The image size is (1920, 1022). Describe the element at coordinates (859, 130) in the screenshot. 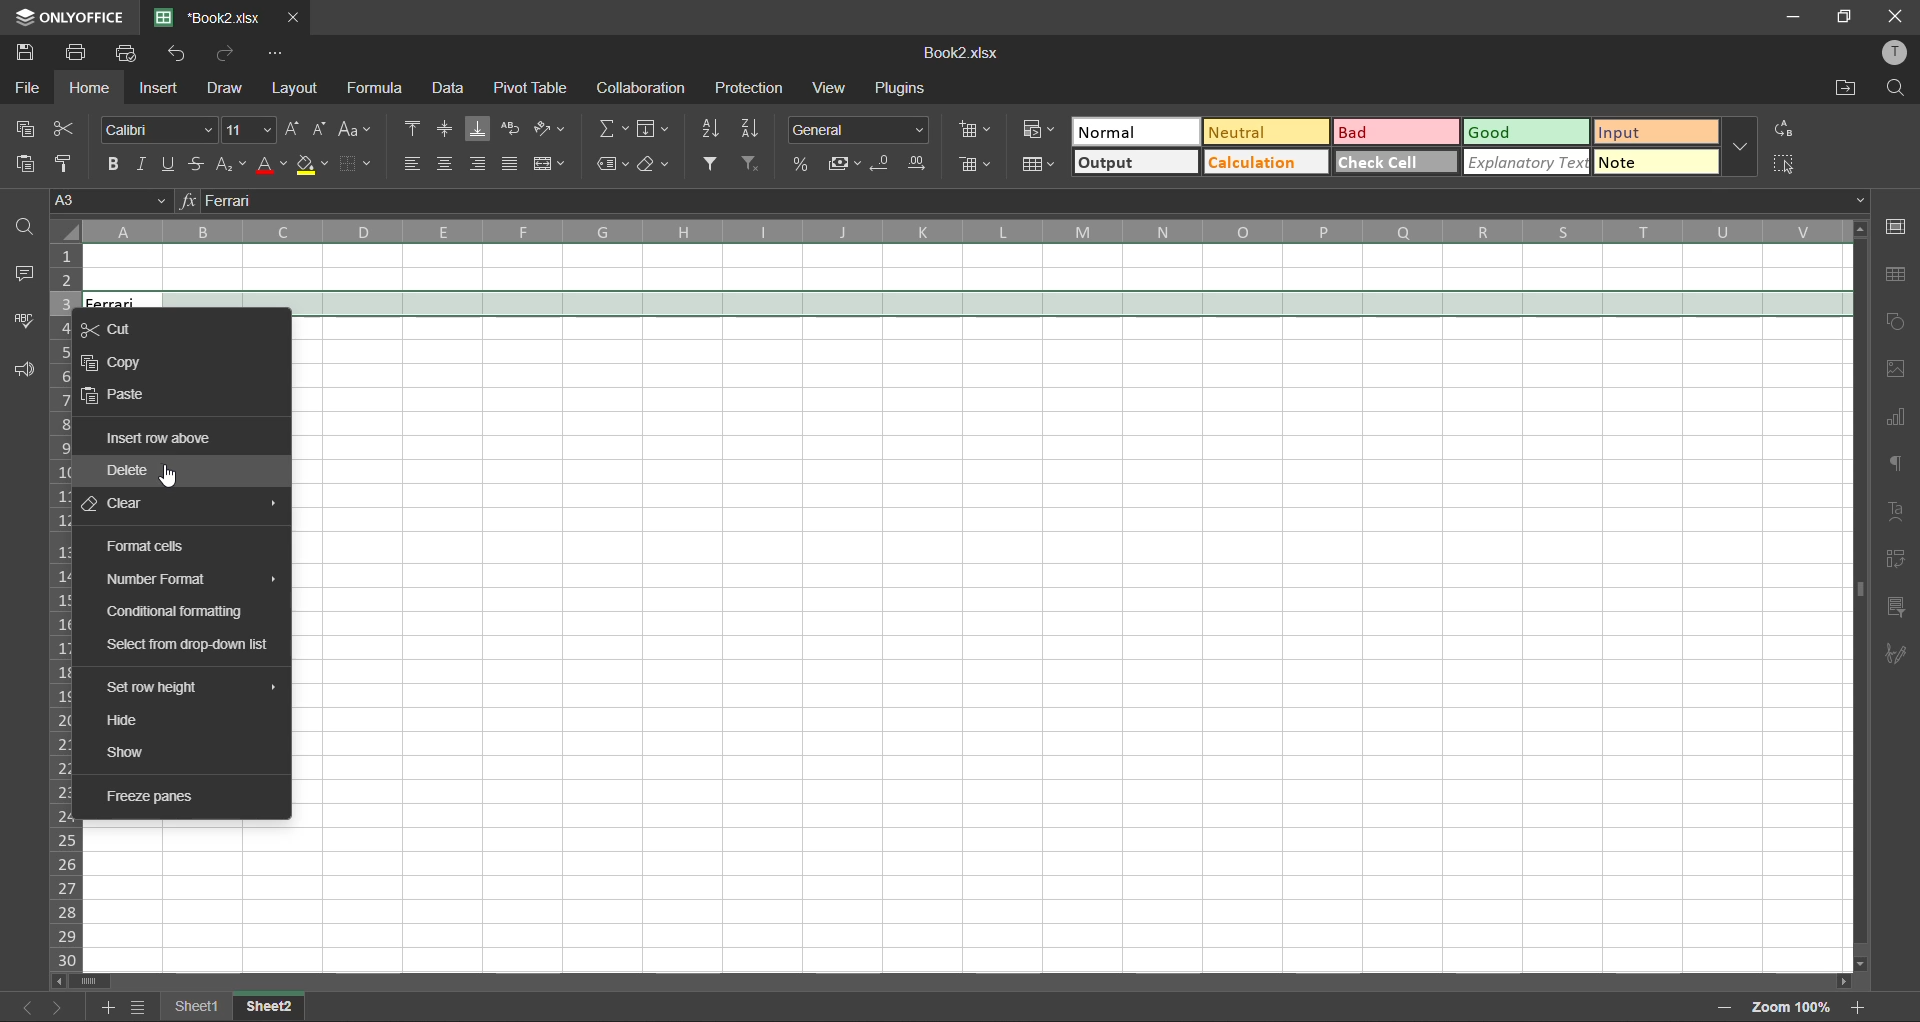

I see `number format` at that location.